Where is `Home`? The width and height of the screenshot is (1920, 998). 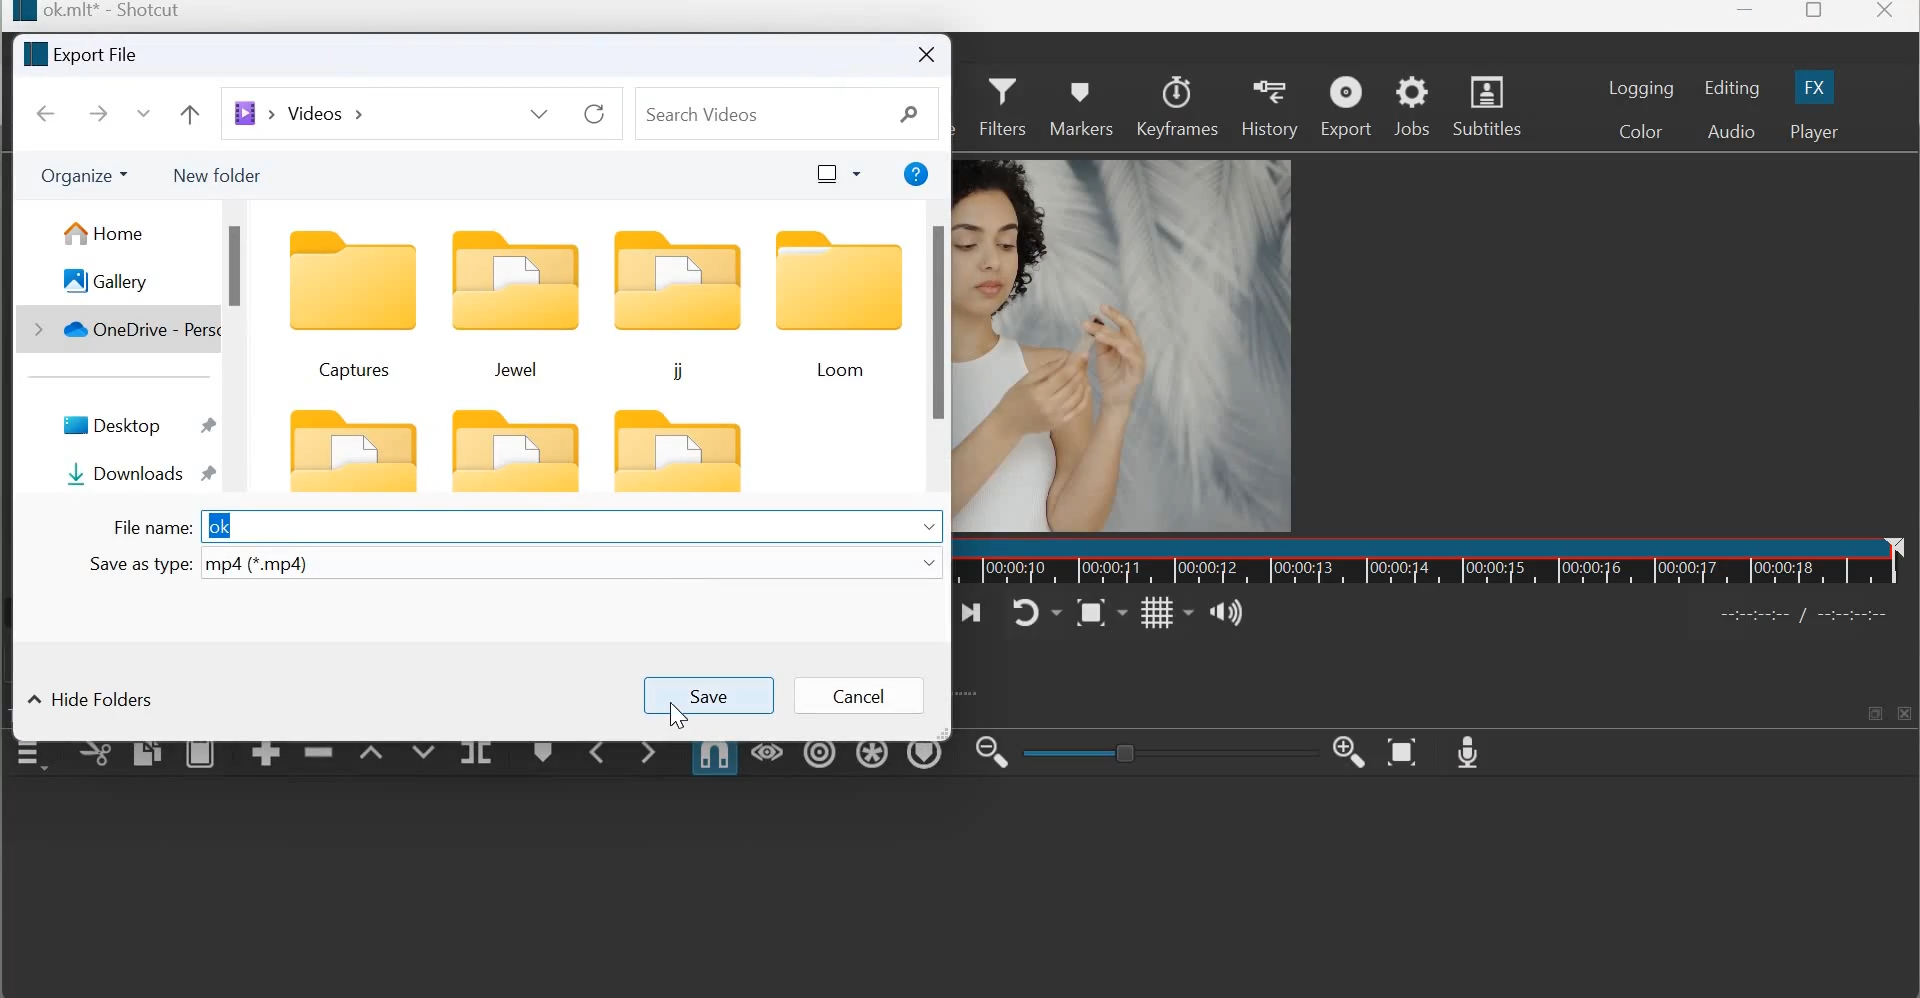
Home is located at coordinates (103, 231).